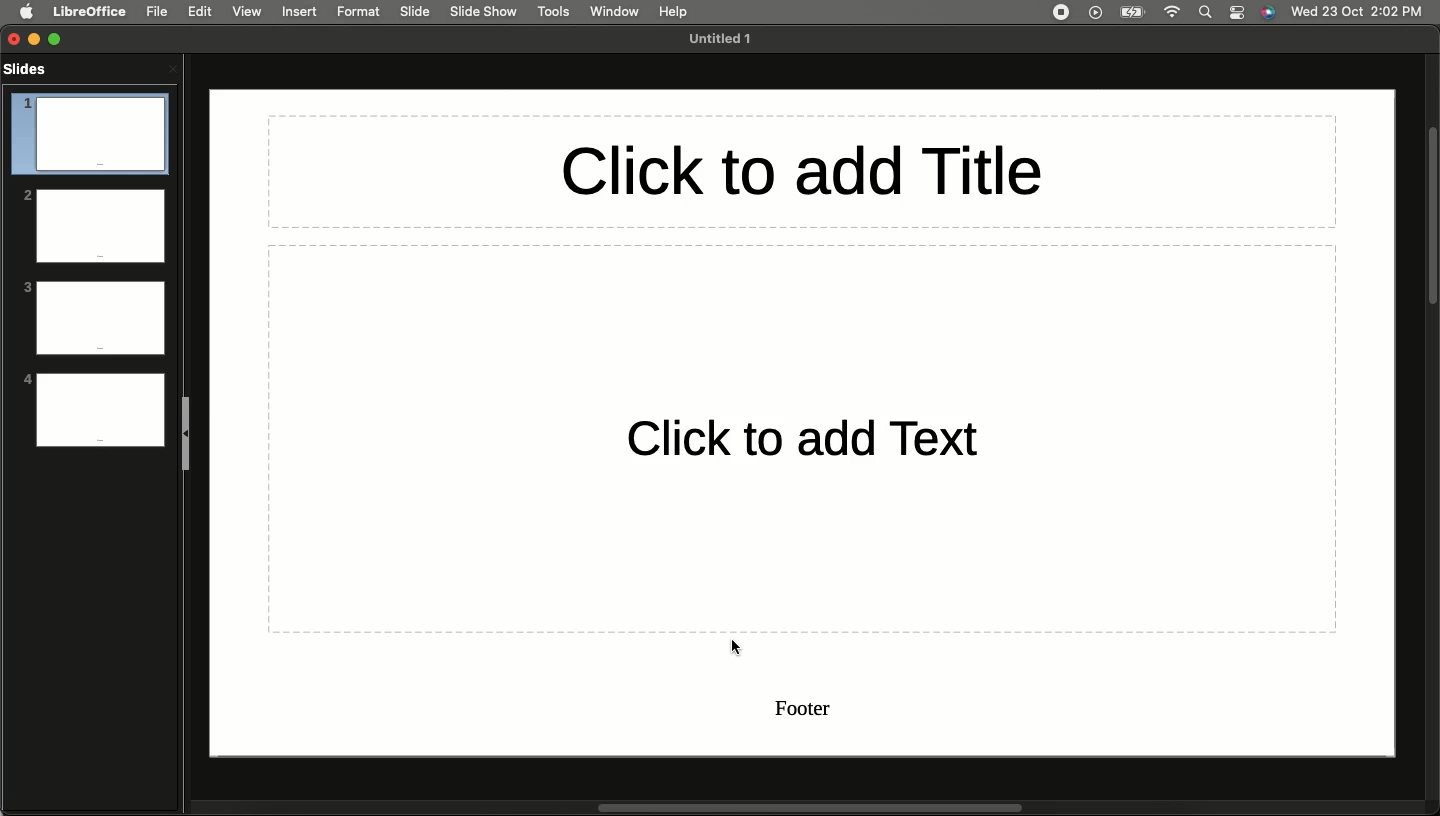  I want to click on Slide show, so click(486, 12).